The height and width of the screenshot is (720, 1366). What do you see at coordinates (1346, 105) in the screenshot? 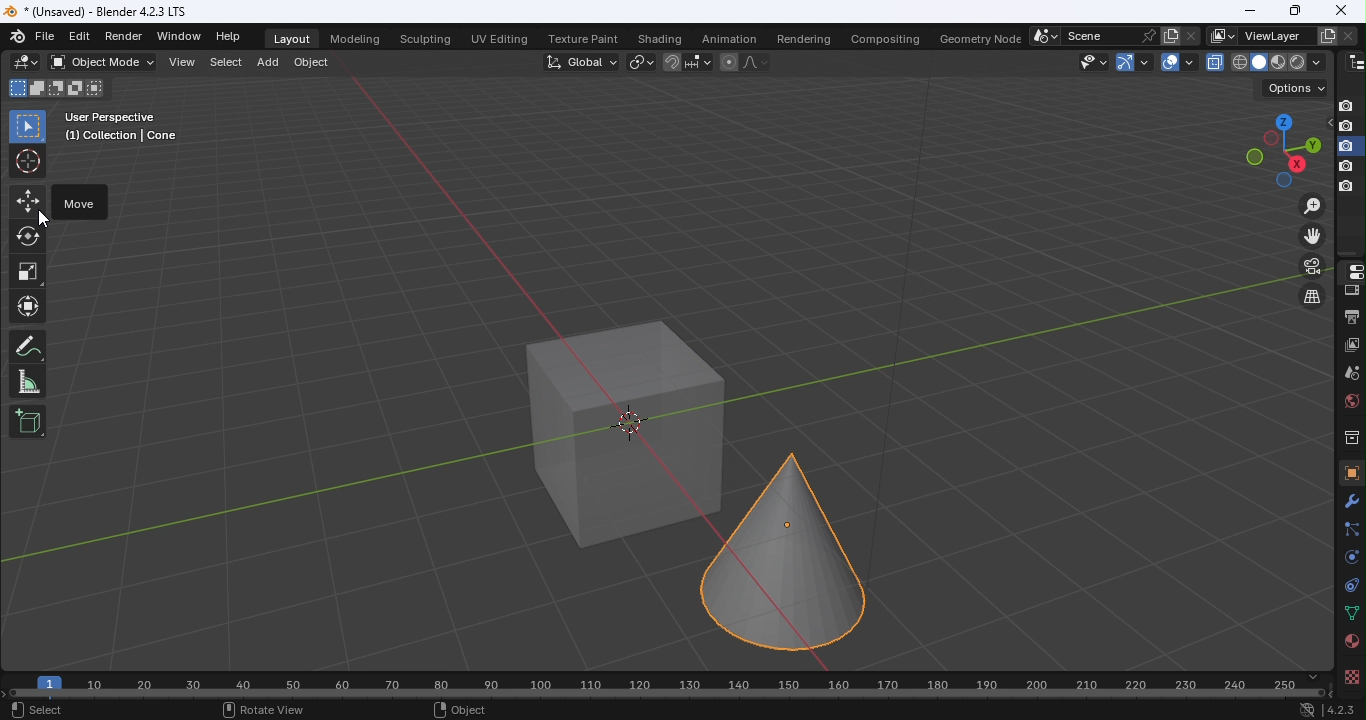
I see `Disable in renders ` at bounding box center [1346, 105].